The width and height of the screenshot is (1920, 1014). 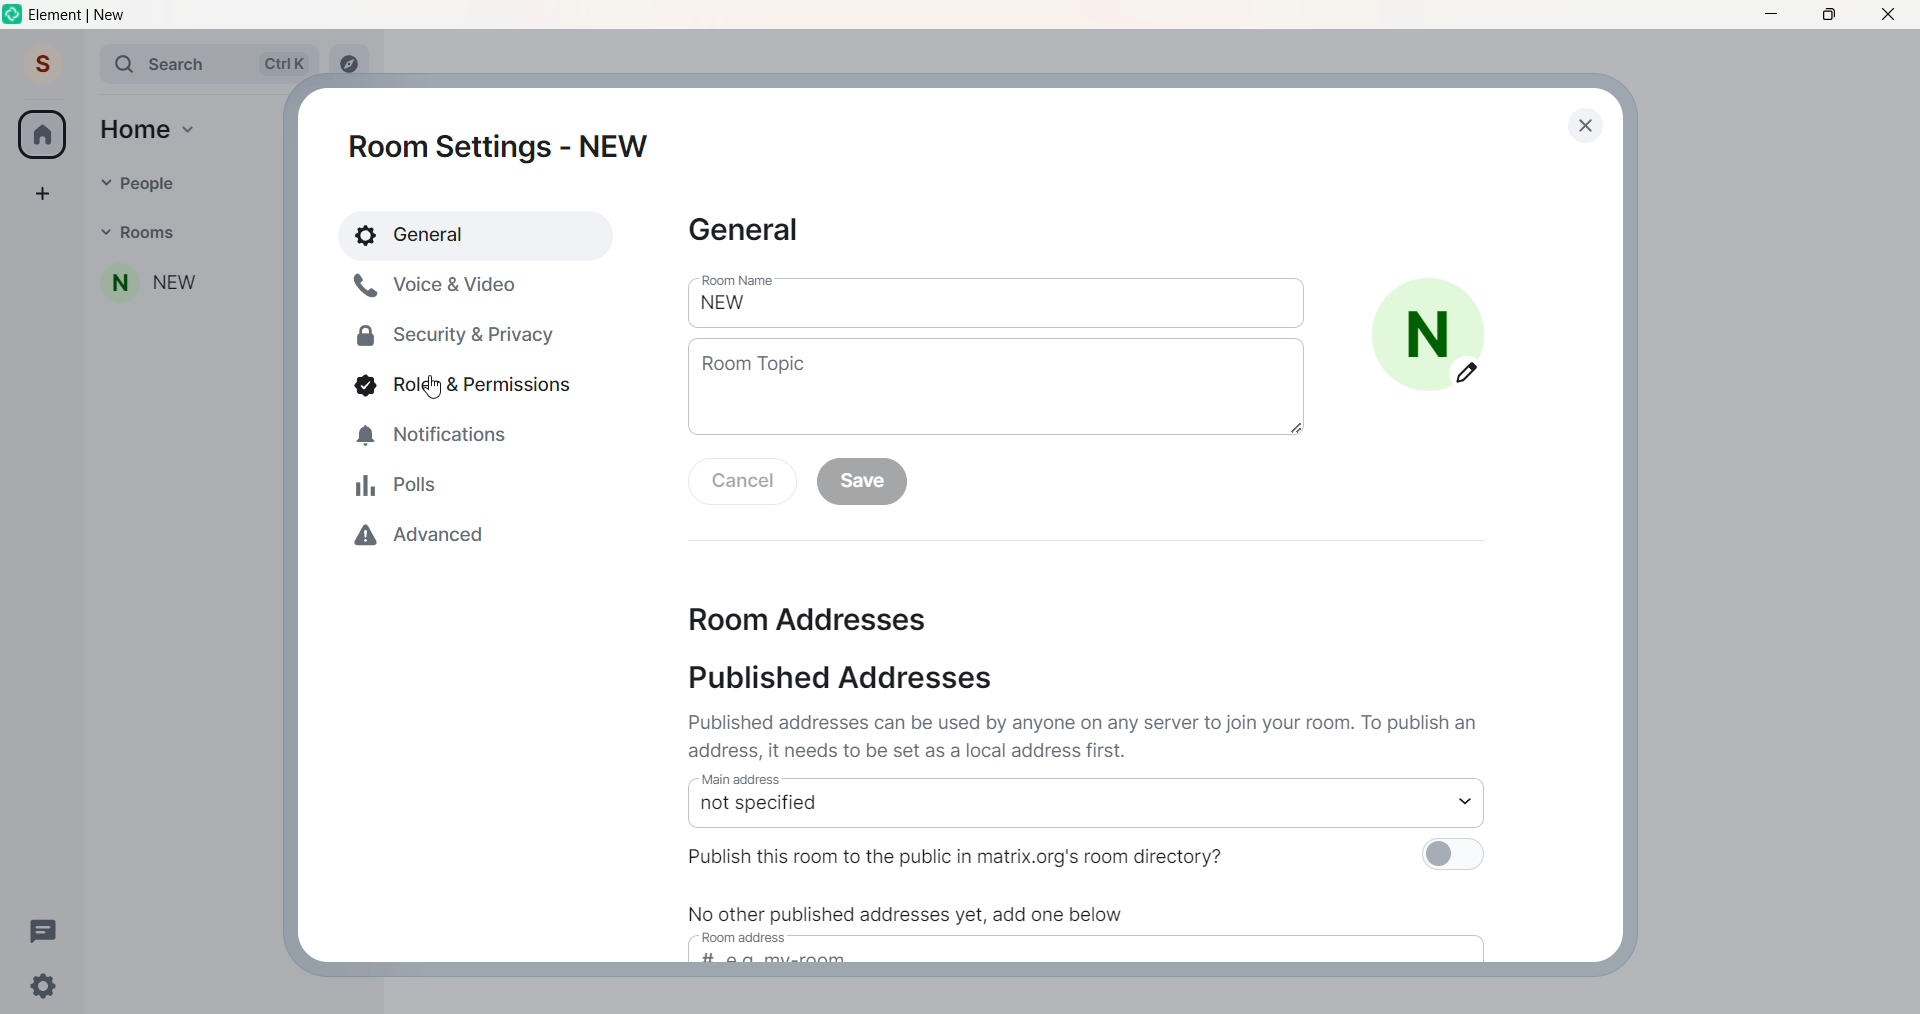 What do you see at coordinates (353, 63) in the screenshot?
I see `explore` at bounding box center [353, 63].